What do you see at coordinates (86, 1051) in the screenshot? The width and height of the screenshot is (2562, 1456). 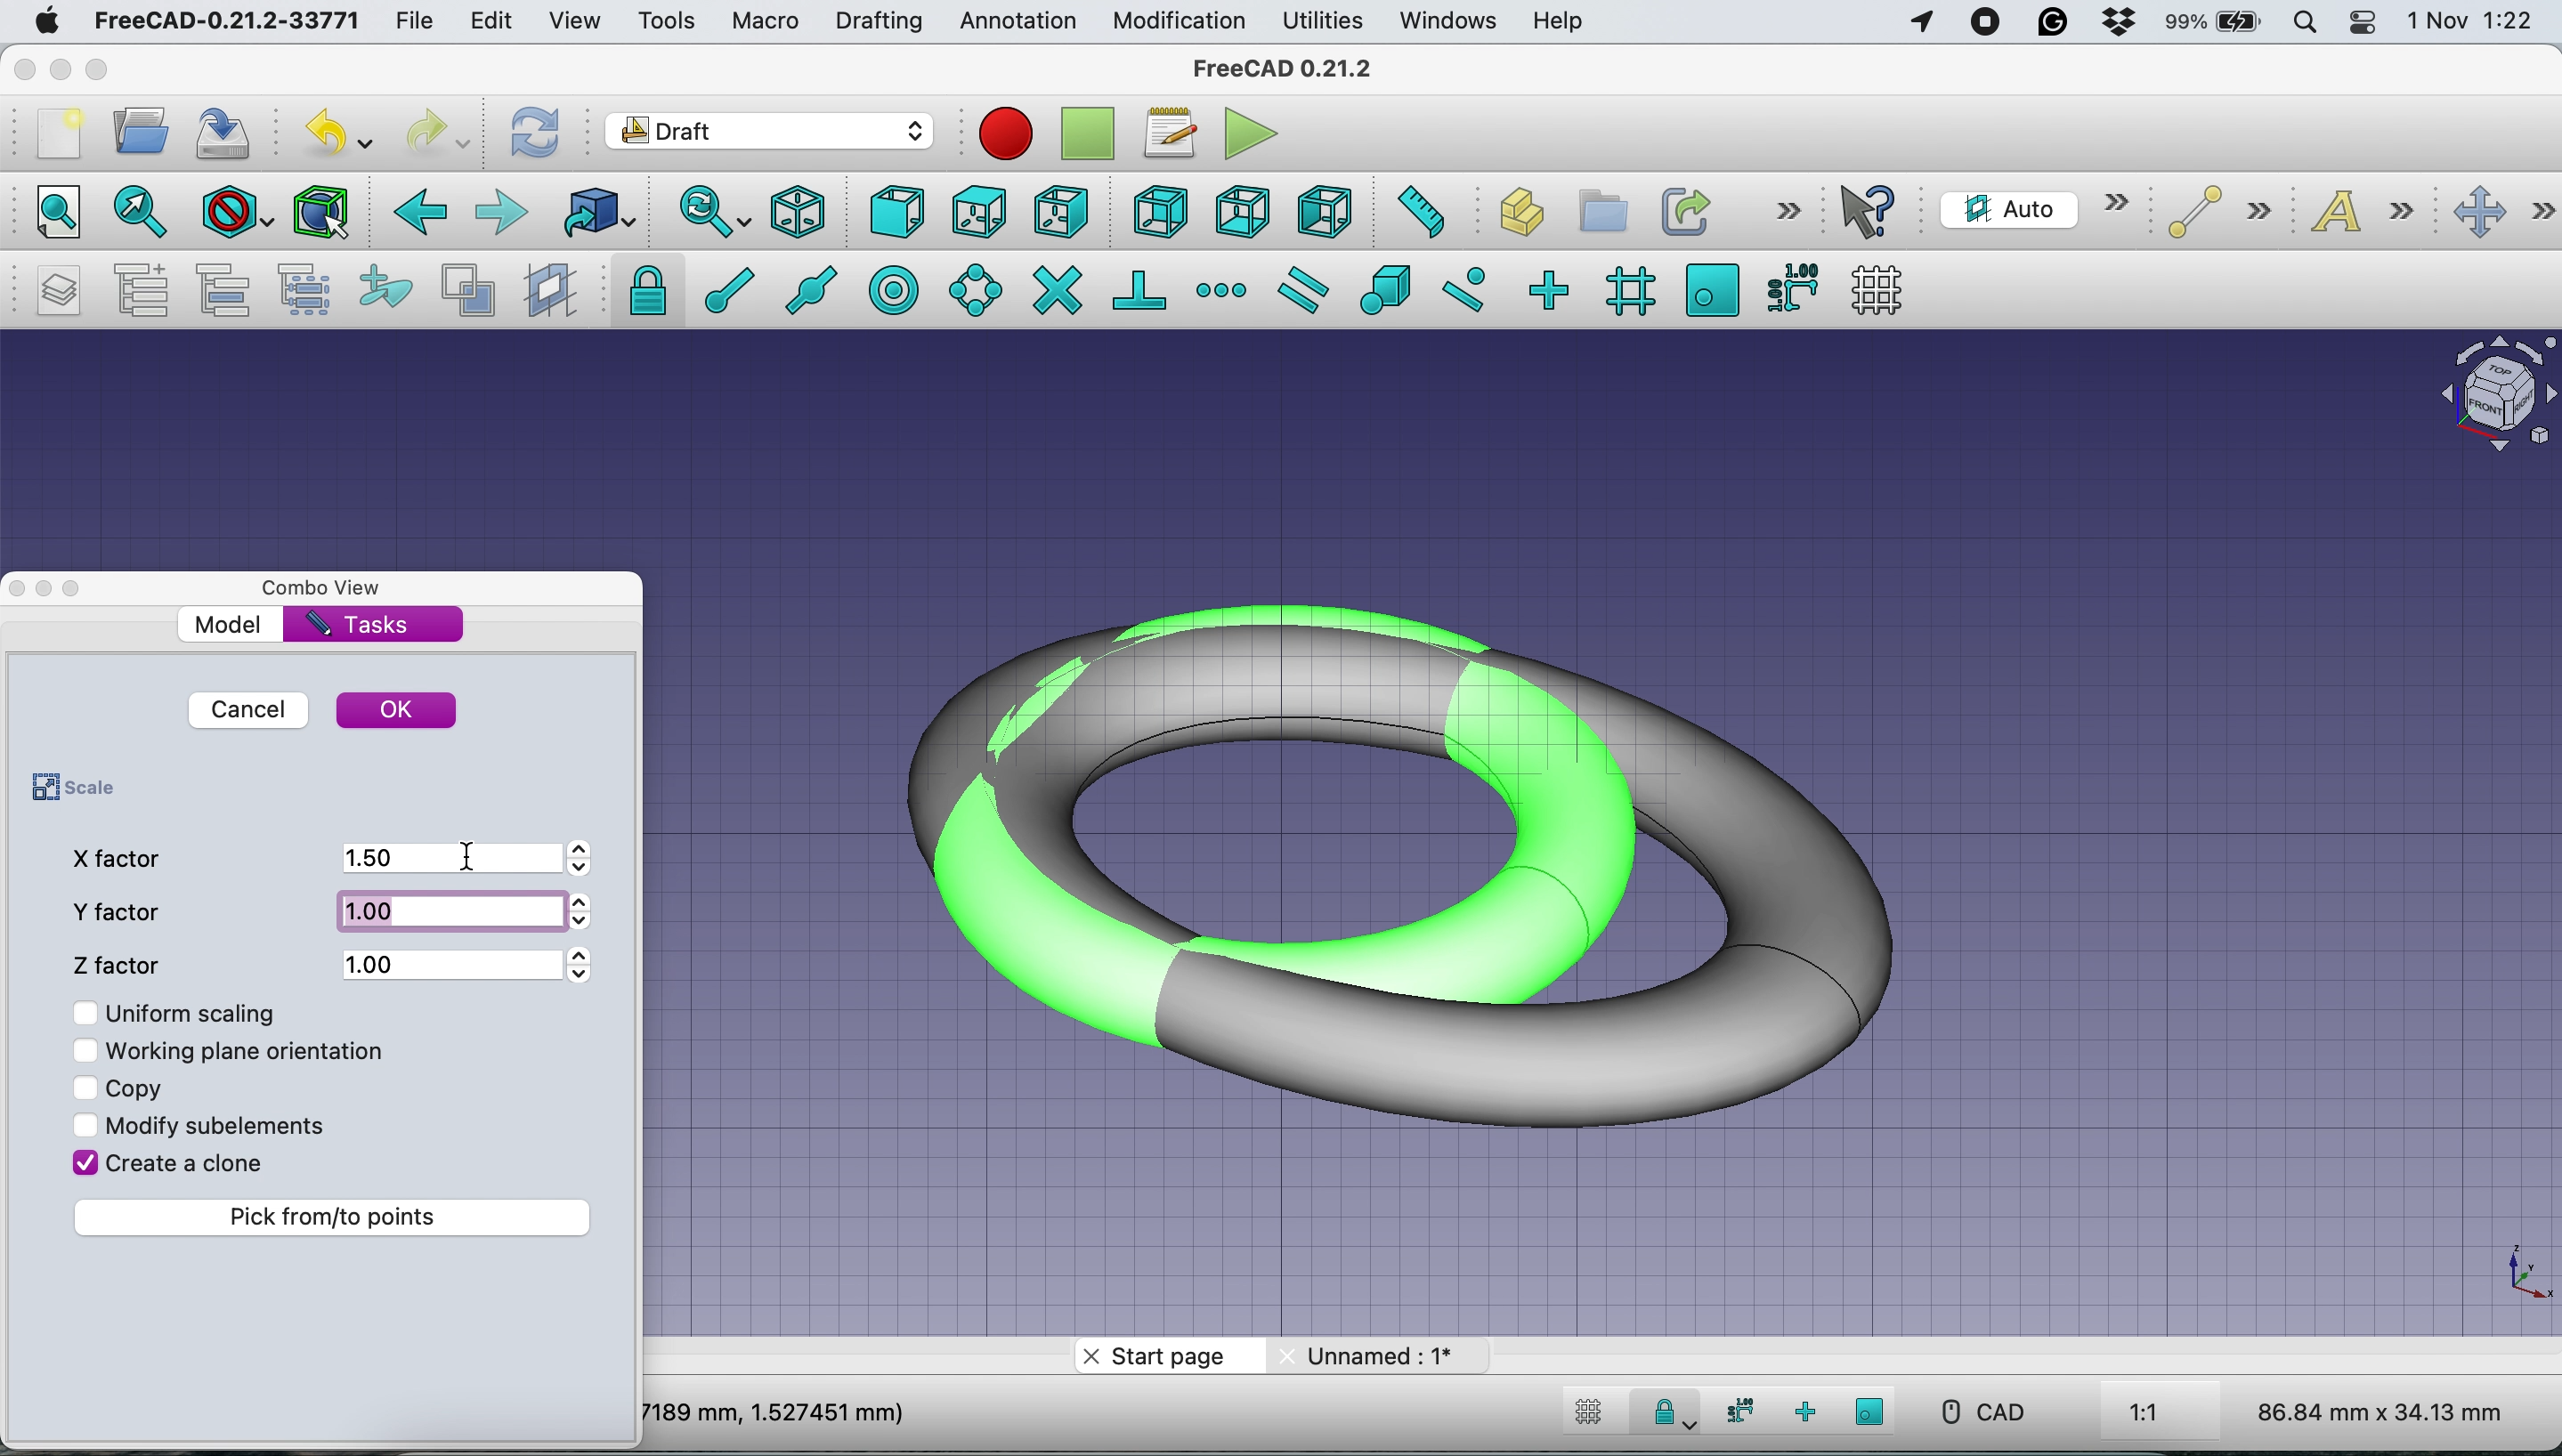 I see `Checkbox` at bounding box center [86, 1051].